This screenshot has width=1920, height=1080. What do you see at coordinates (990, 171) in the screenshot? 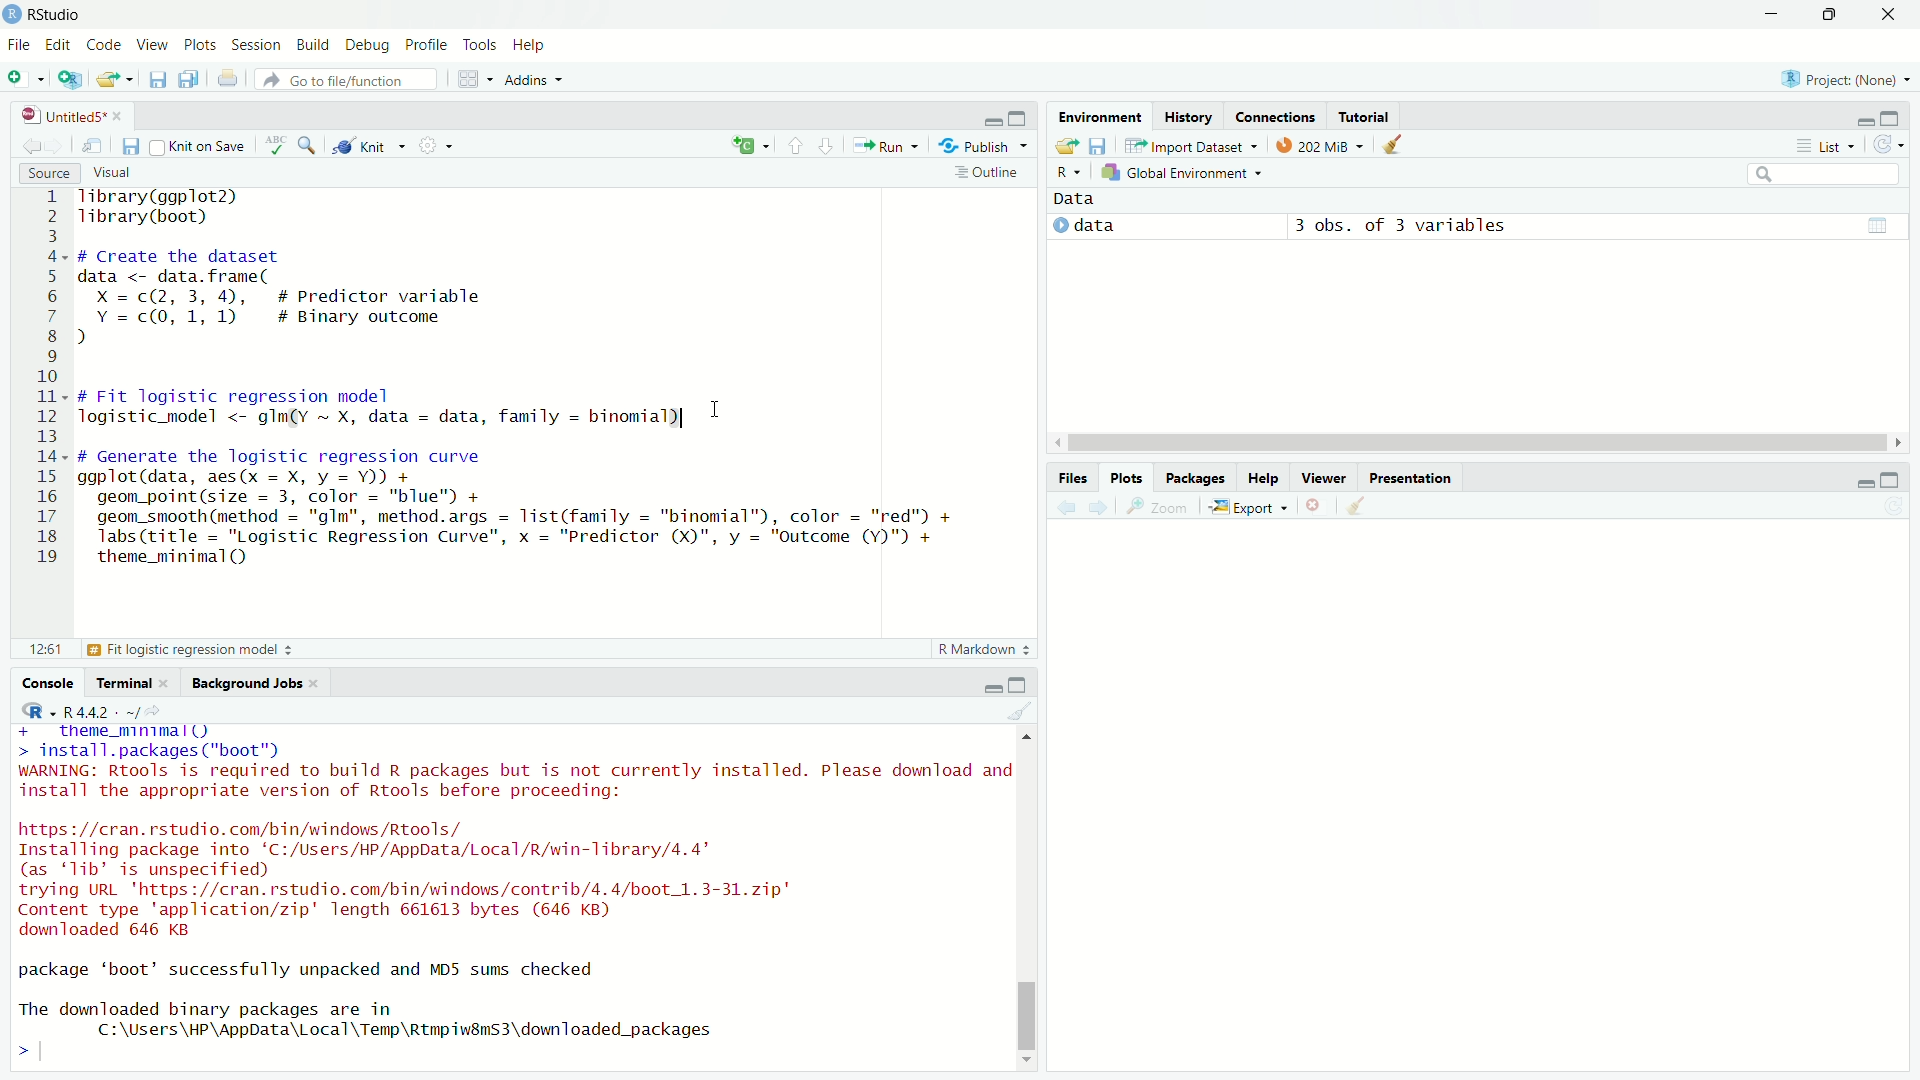
I see `Outline` at bounding box center [990, 171].